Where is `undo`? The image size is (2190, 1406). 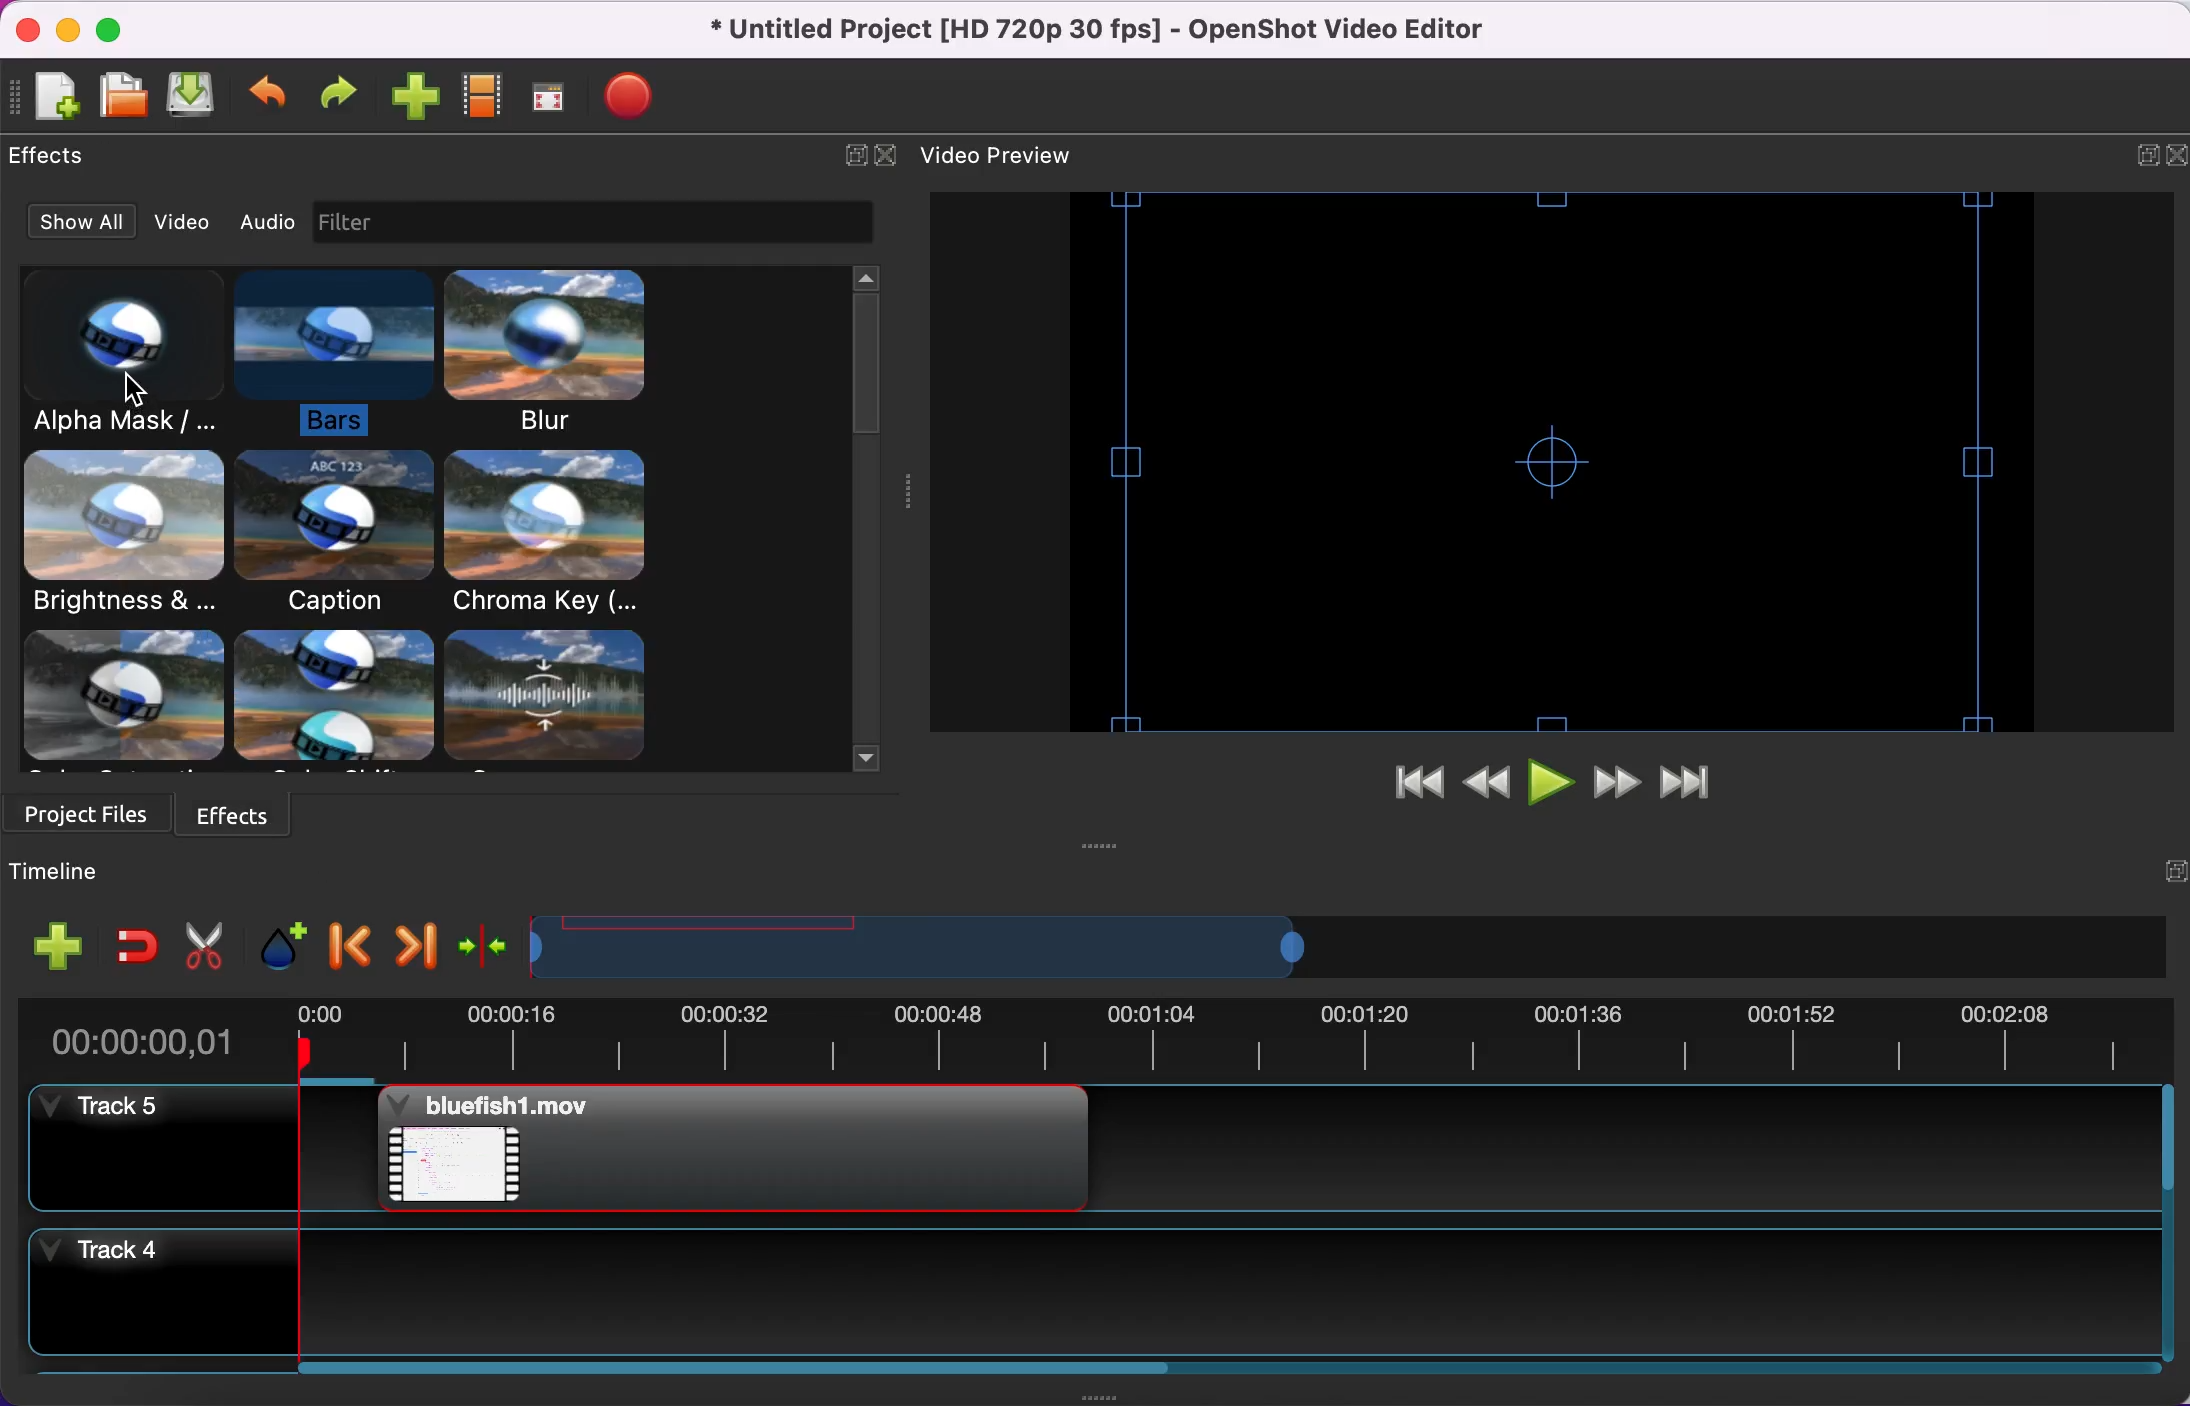 undo is located at coordinates (270, 101).